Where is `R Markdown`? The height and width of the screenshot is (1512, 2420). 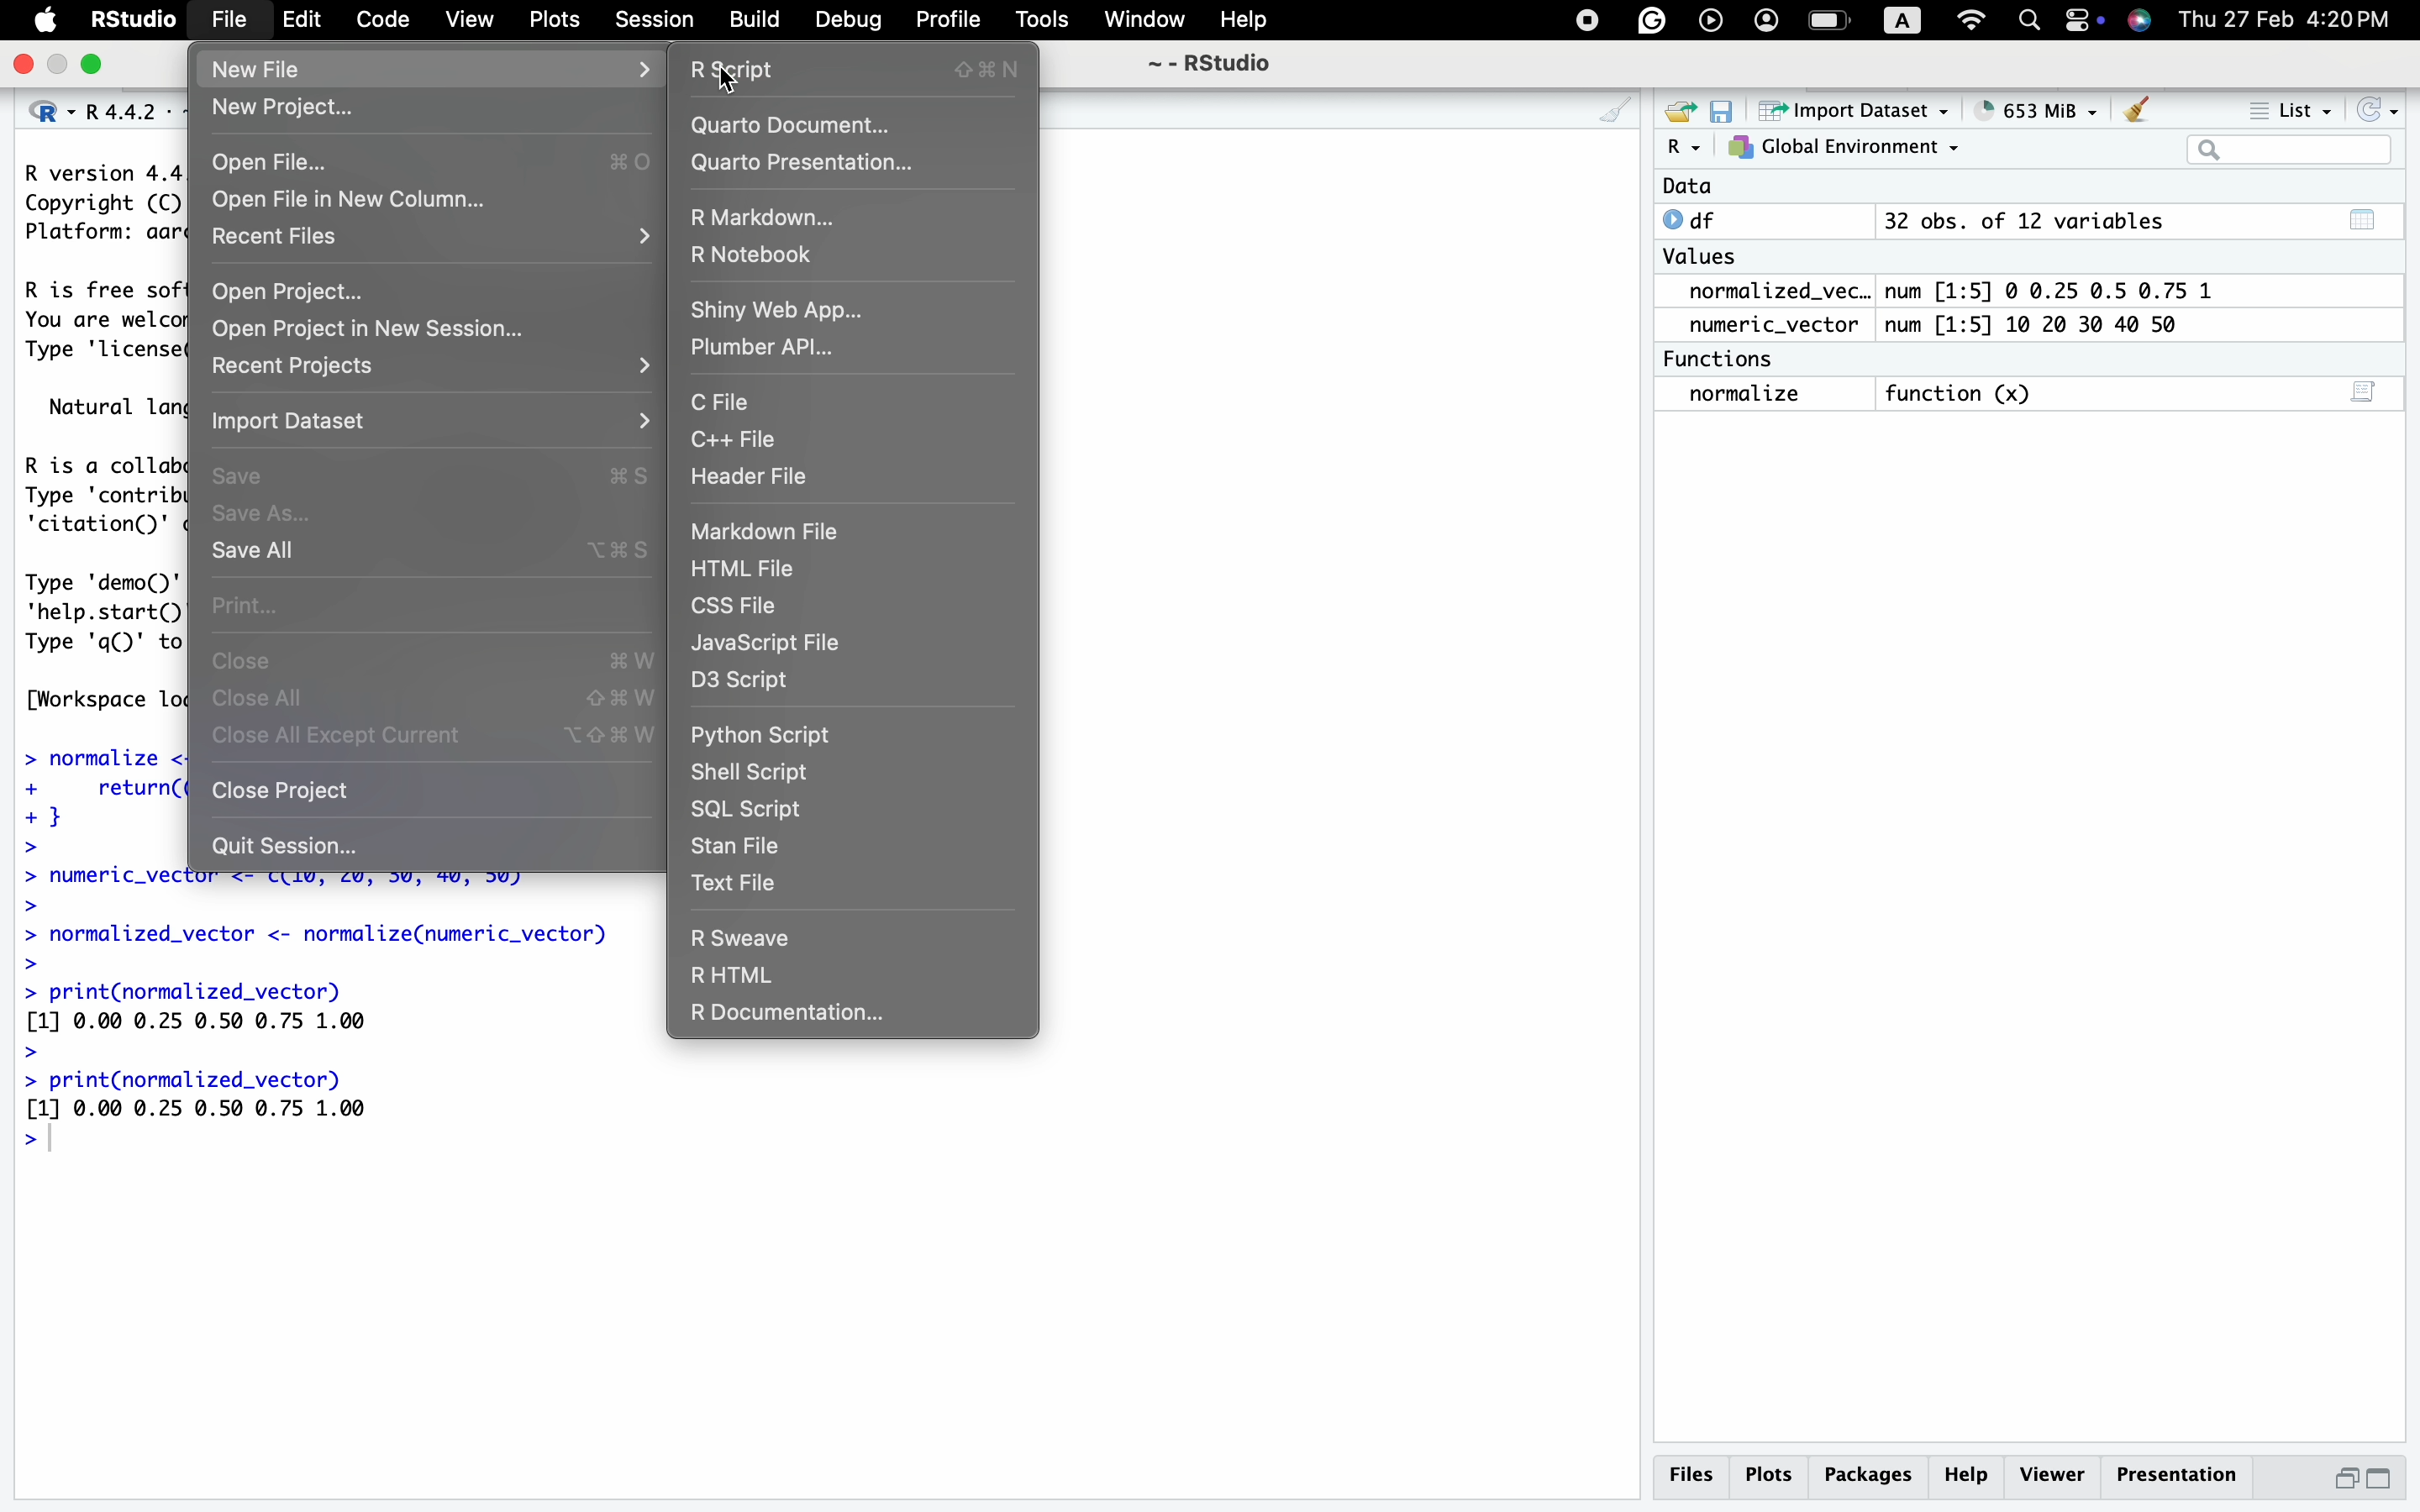
R Markdown is located at coordinates (774, 216).